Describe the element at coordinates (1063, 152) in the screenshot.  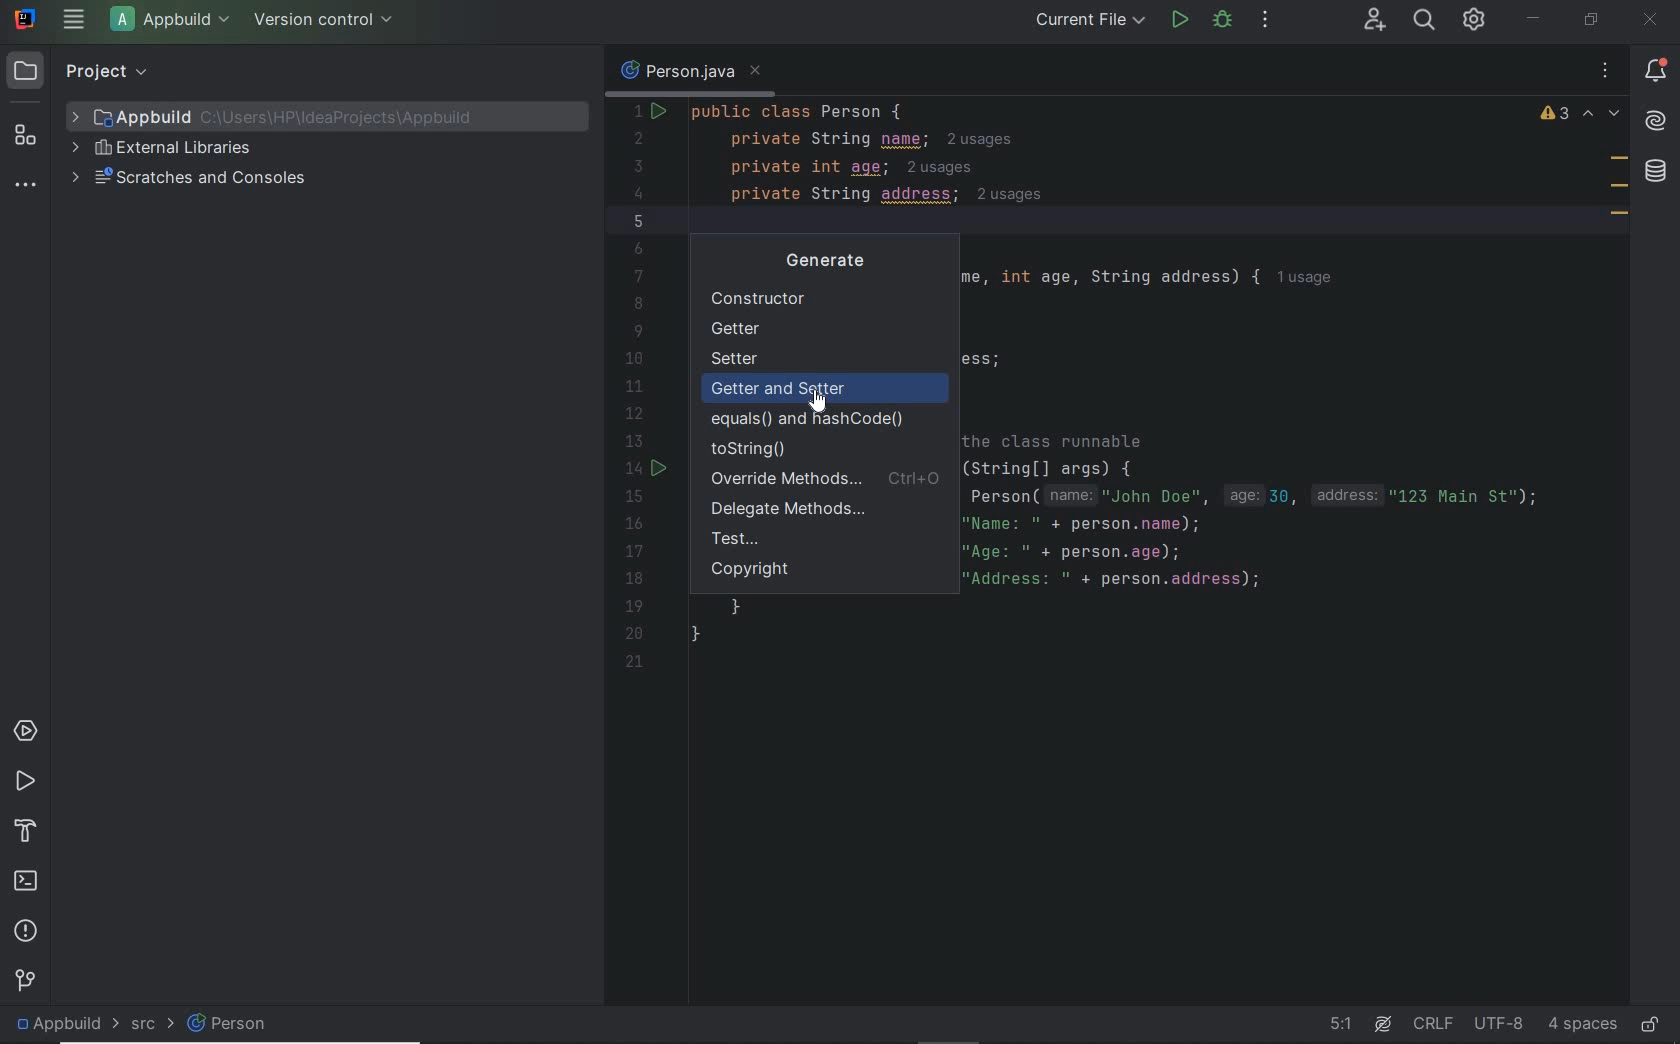
I see `codes` at that location.